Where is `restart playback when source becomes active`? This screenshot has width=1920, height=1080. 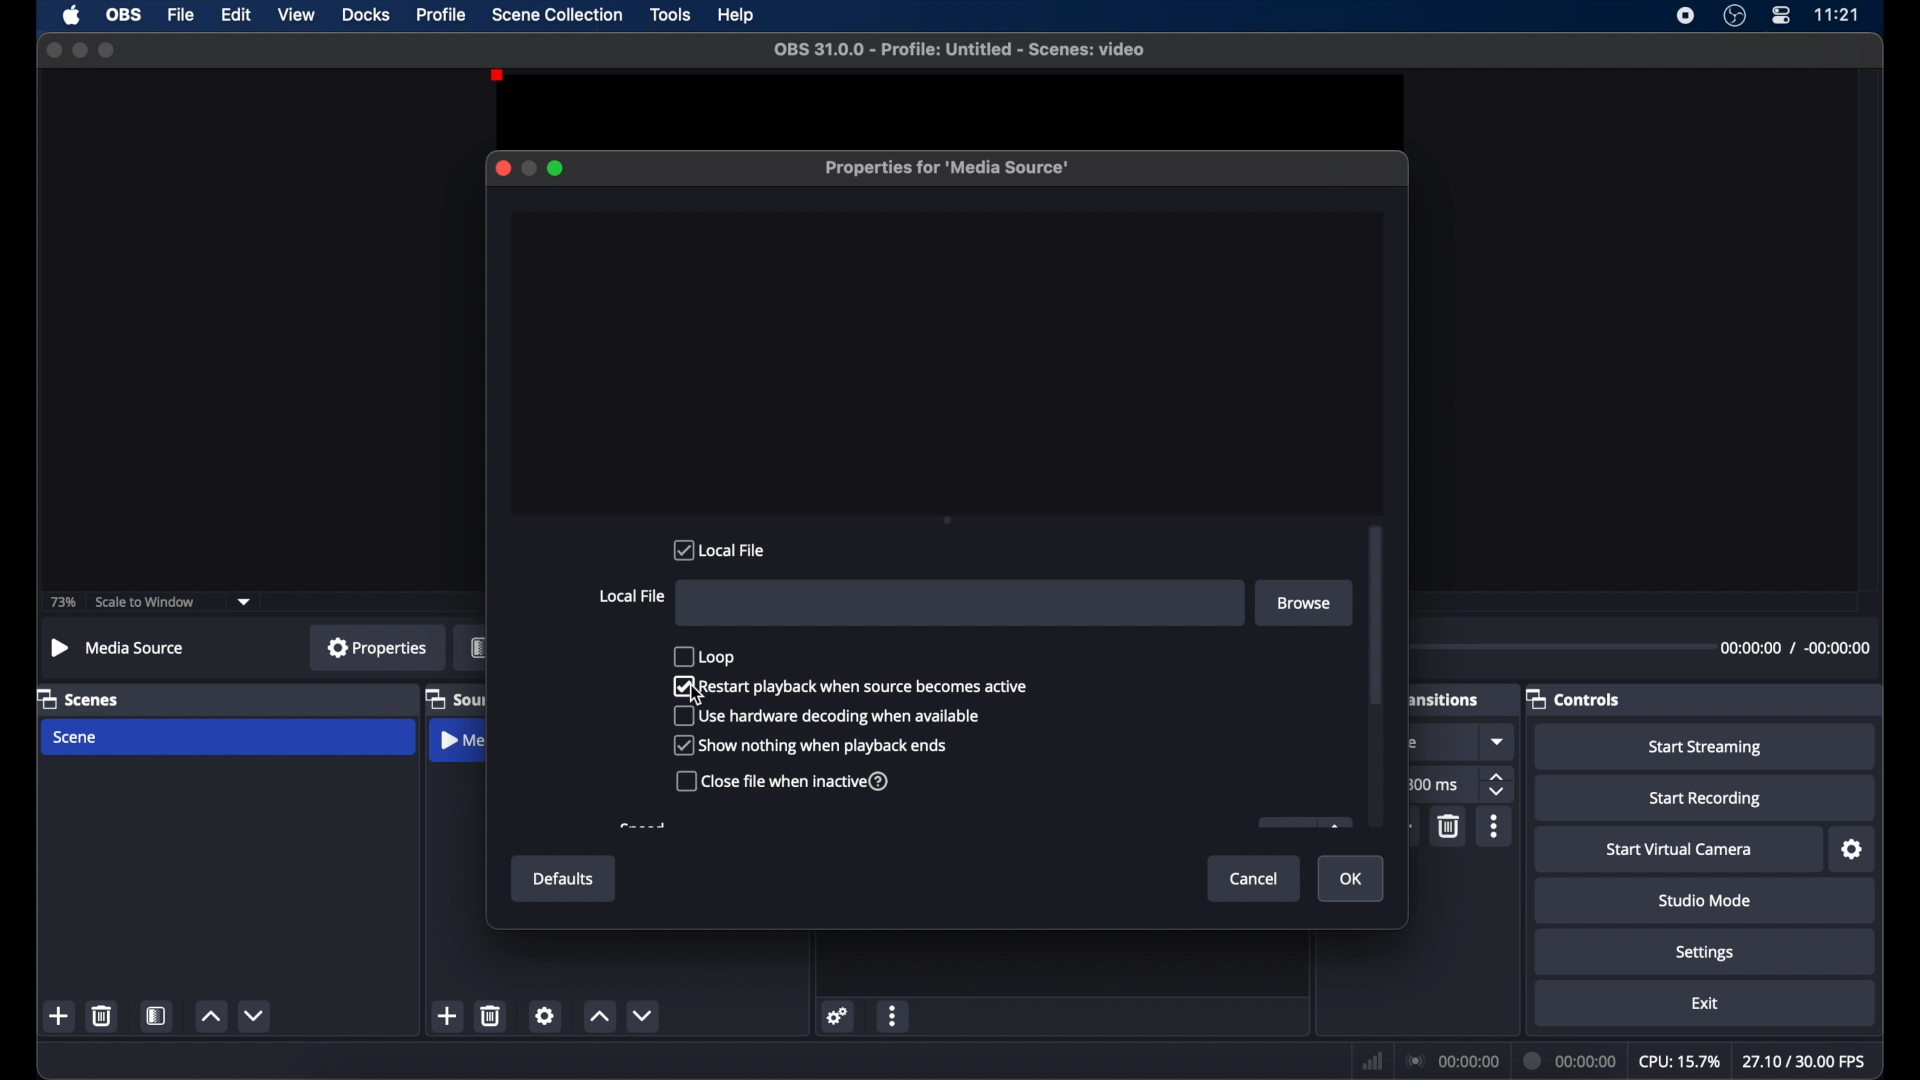 restart playback when source becomes active is located at coordinates (848, 686).